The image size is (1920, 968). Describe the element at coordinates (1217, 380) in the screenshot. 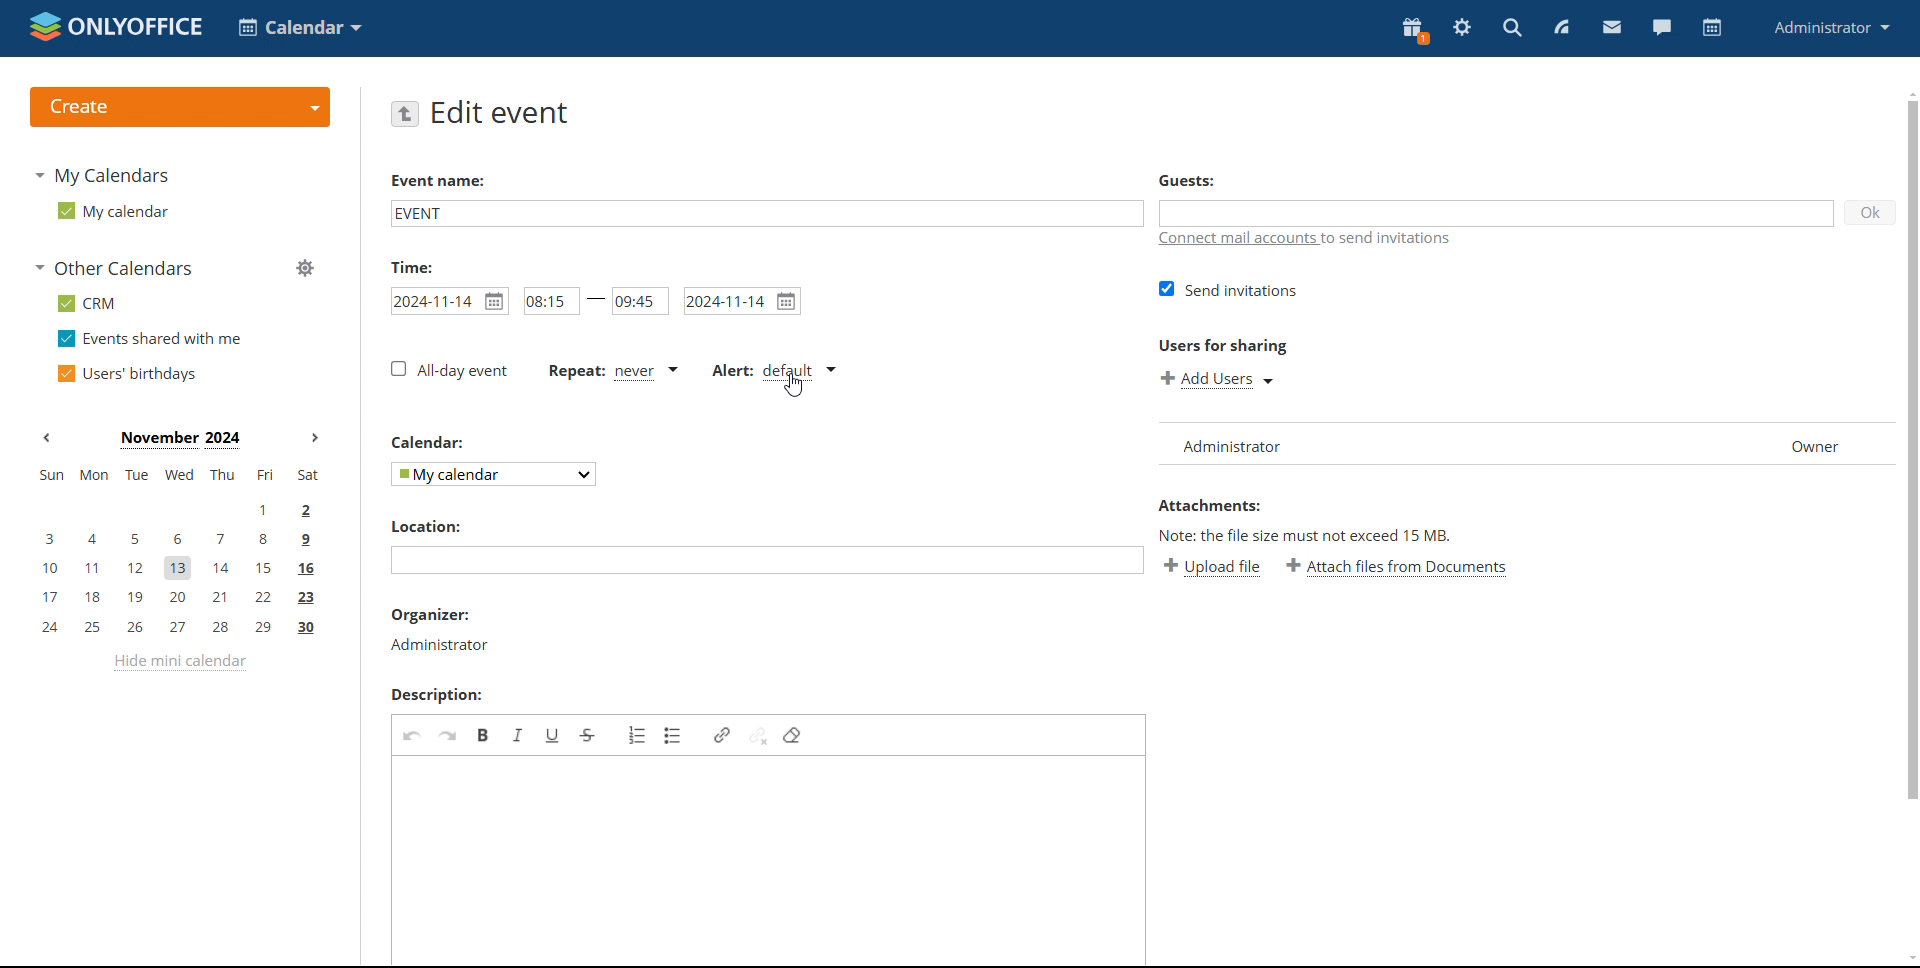

I see `add users` at that location.